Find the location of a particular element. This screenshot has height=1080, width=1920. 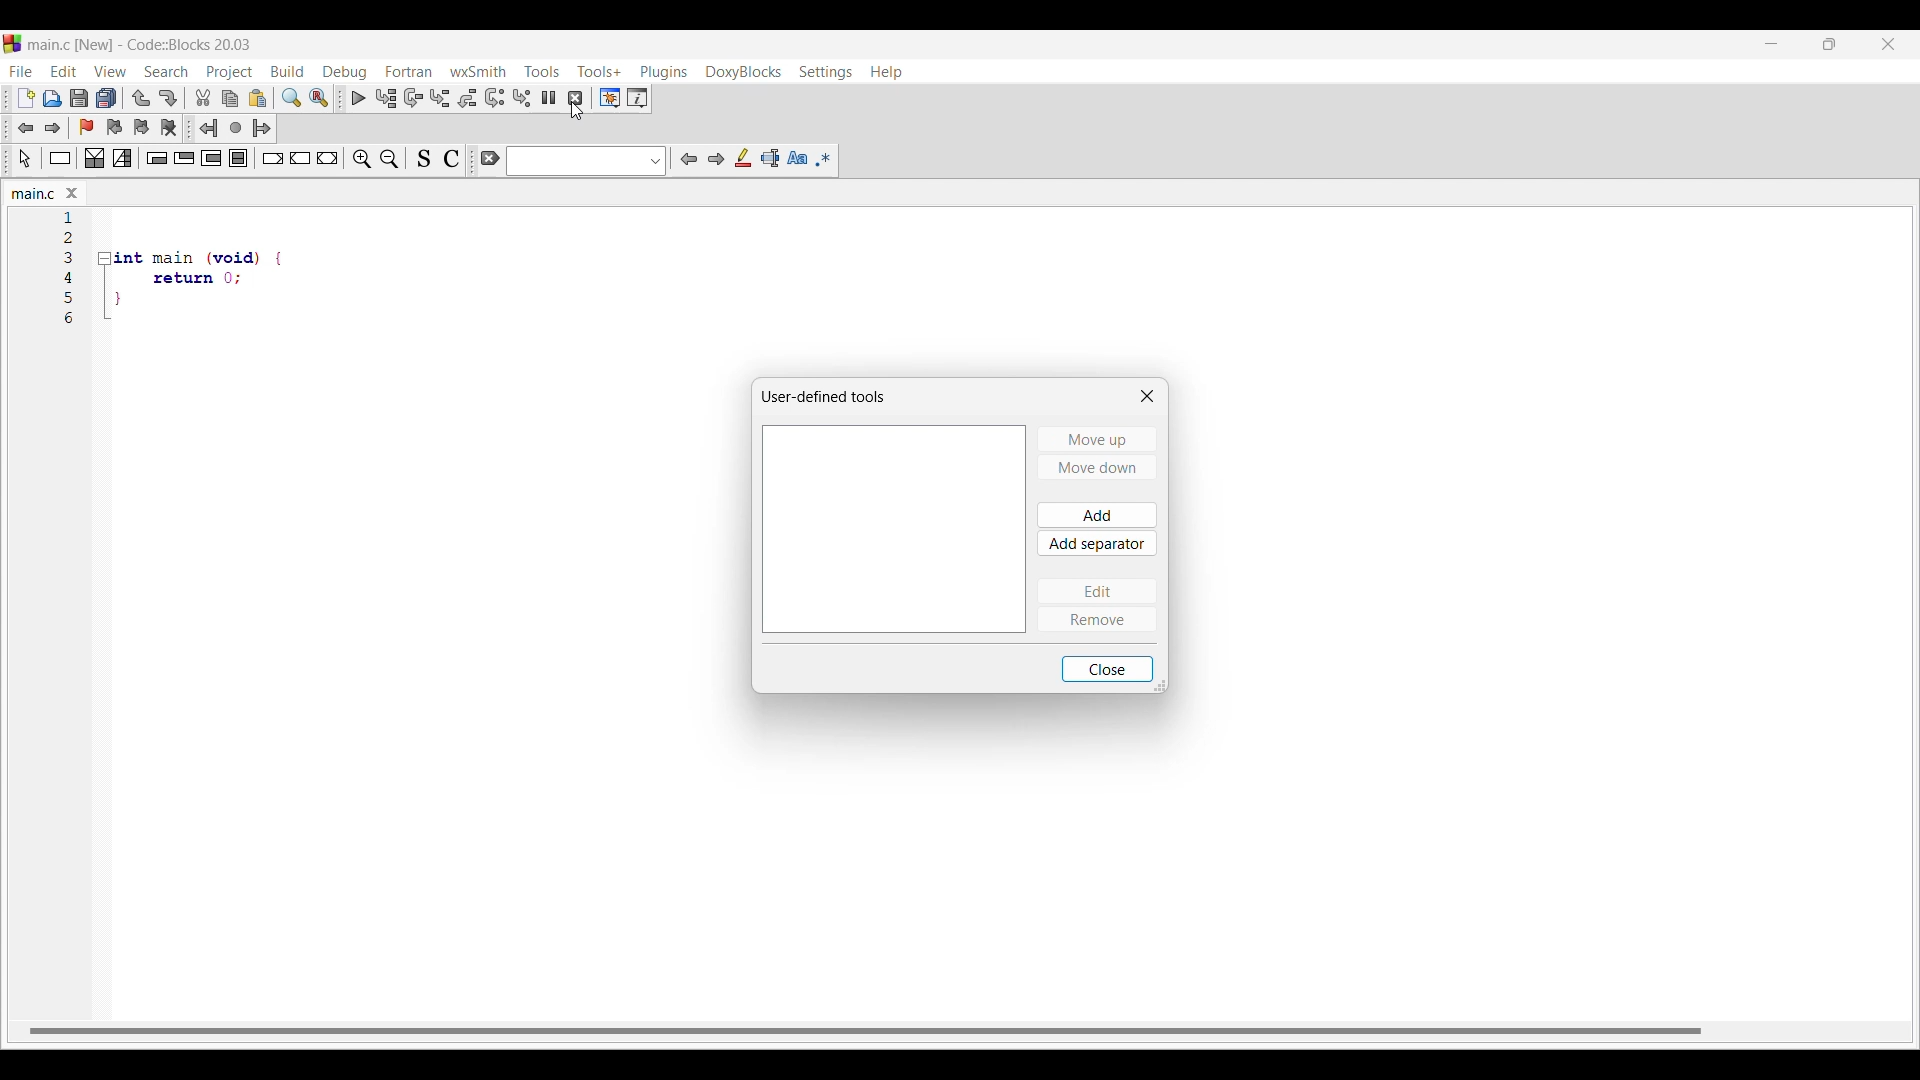

Add separator is located at coordinates (1097, 543).